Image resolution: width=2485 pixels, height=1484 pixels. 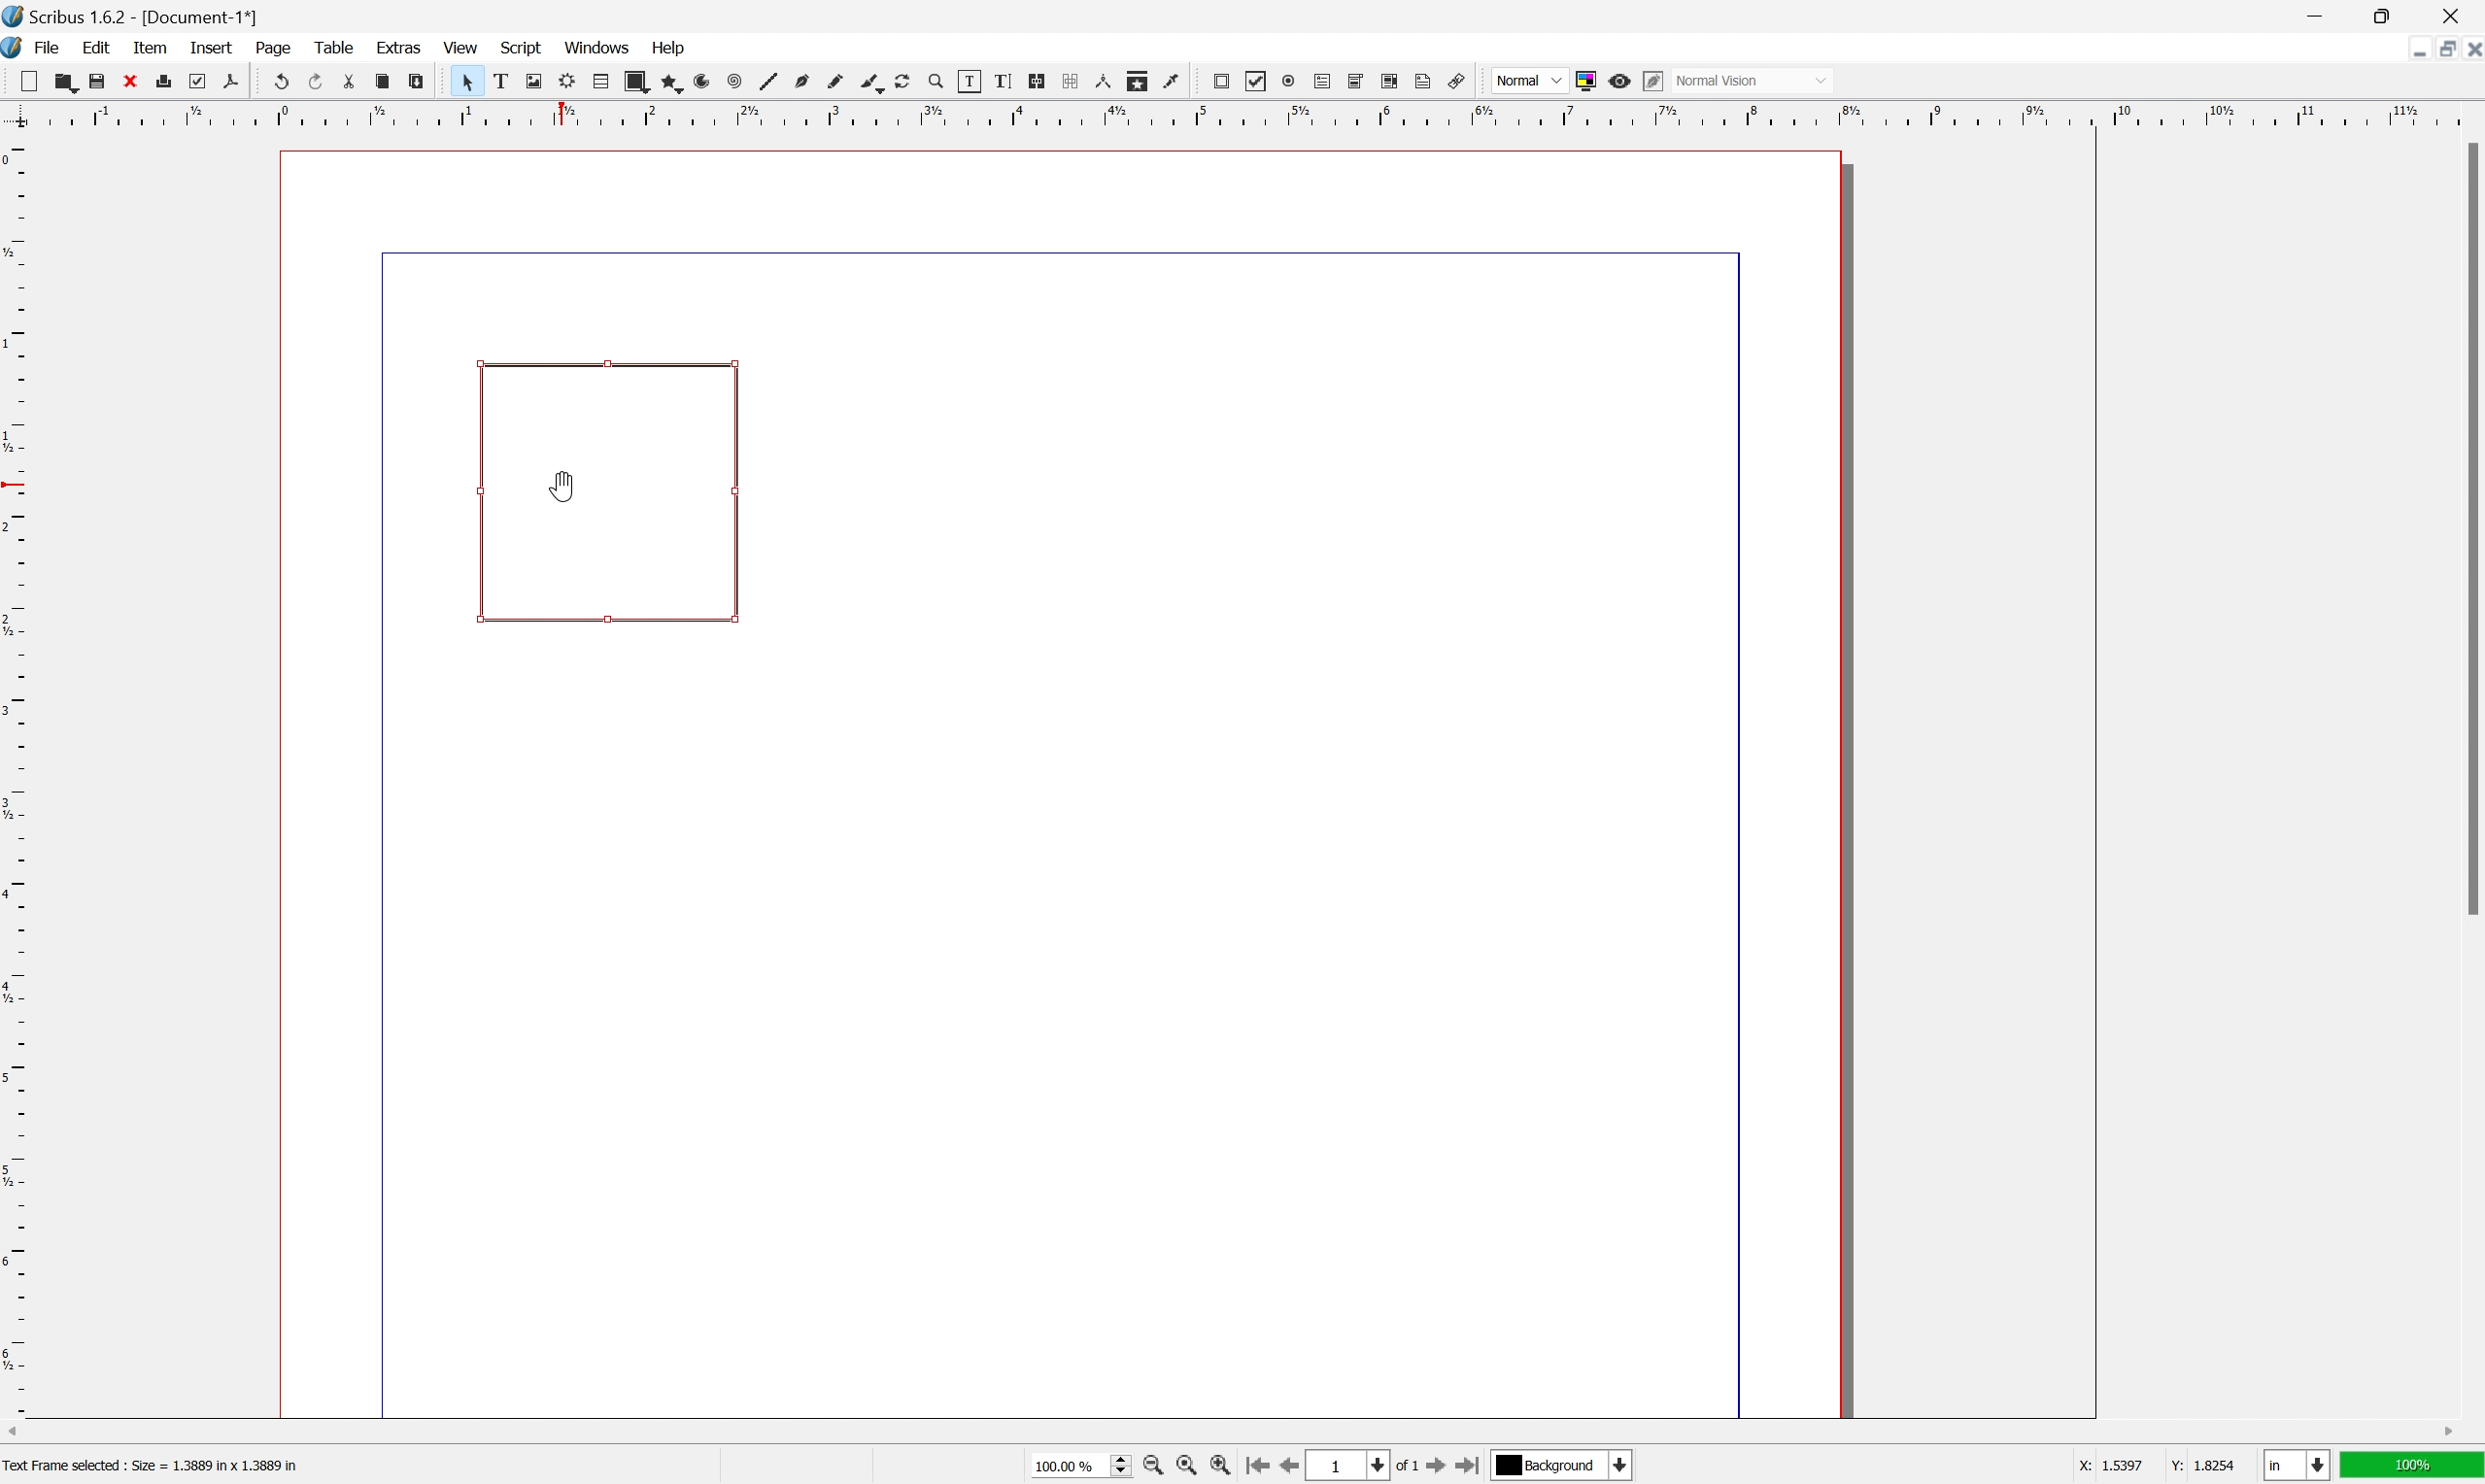 I want to click on view, so click(x=461, y=49).